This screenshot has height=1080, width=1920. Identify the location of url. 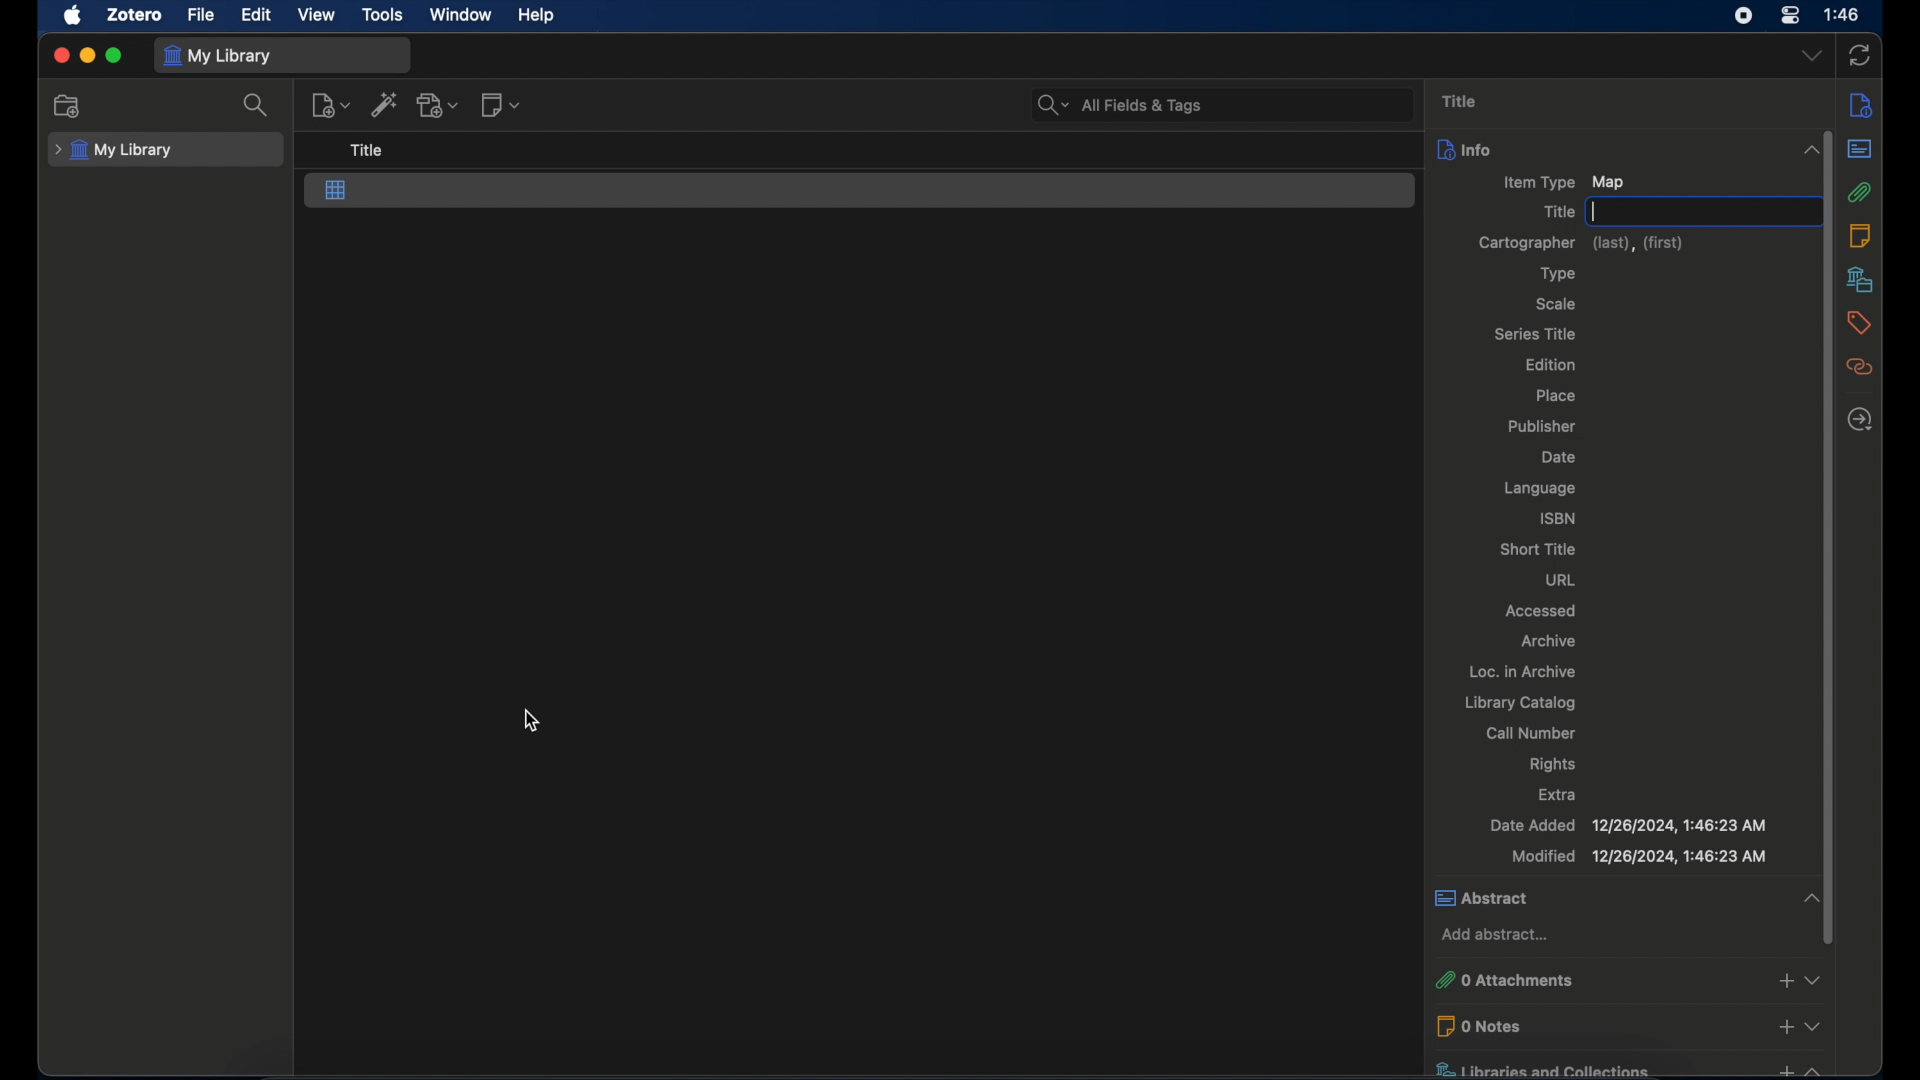
(1561, 578).